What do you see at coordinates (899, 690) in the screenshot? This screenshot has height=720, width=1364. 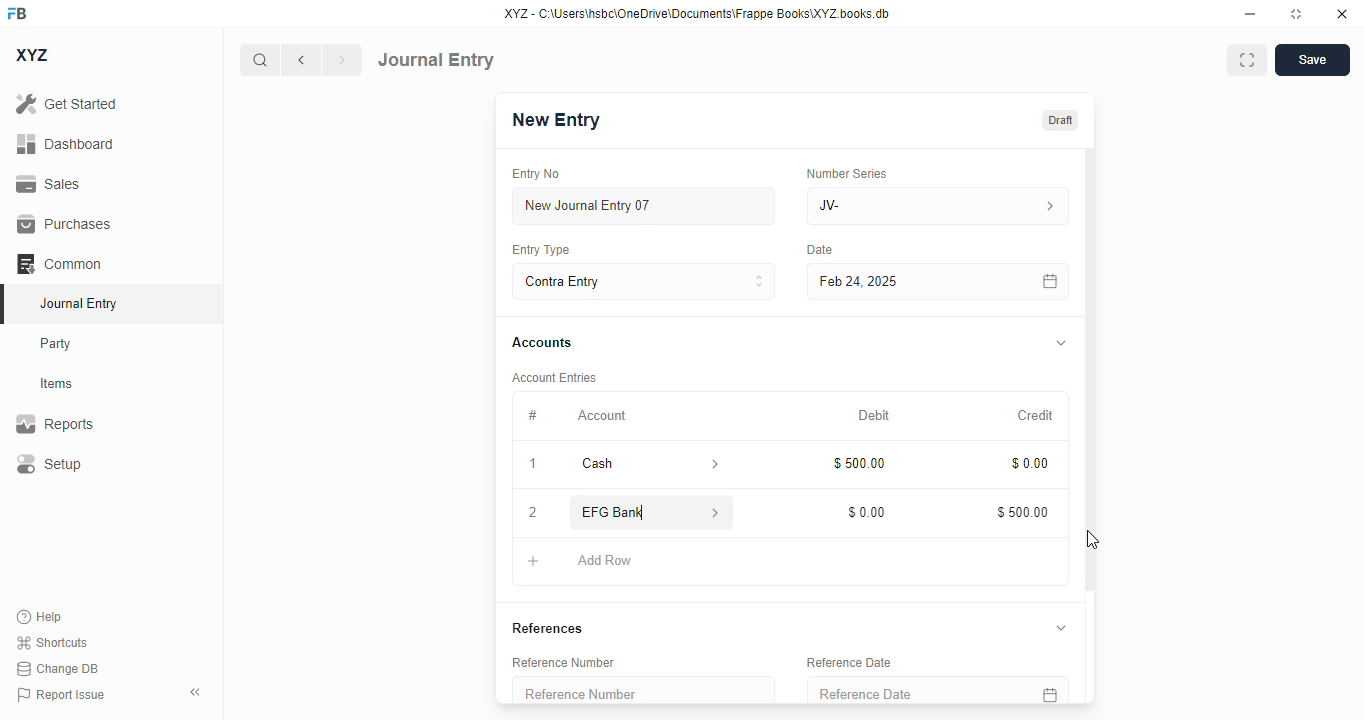 I see `reference date` at bounding box center [899, 690].